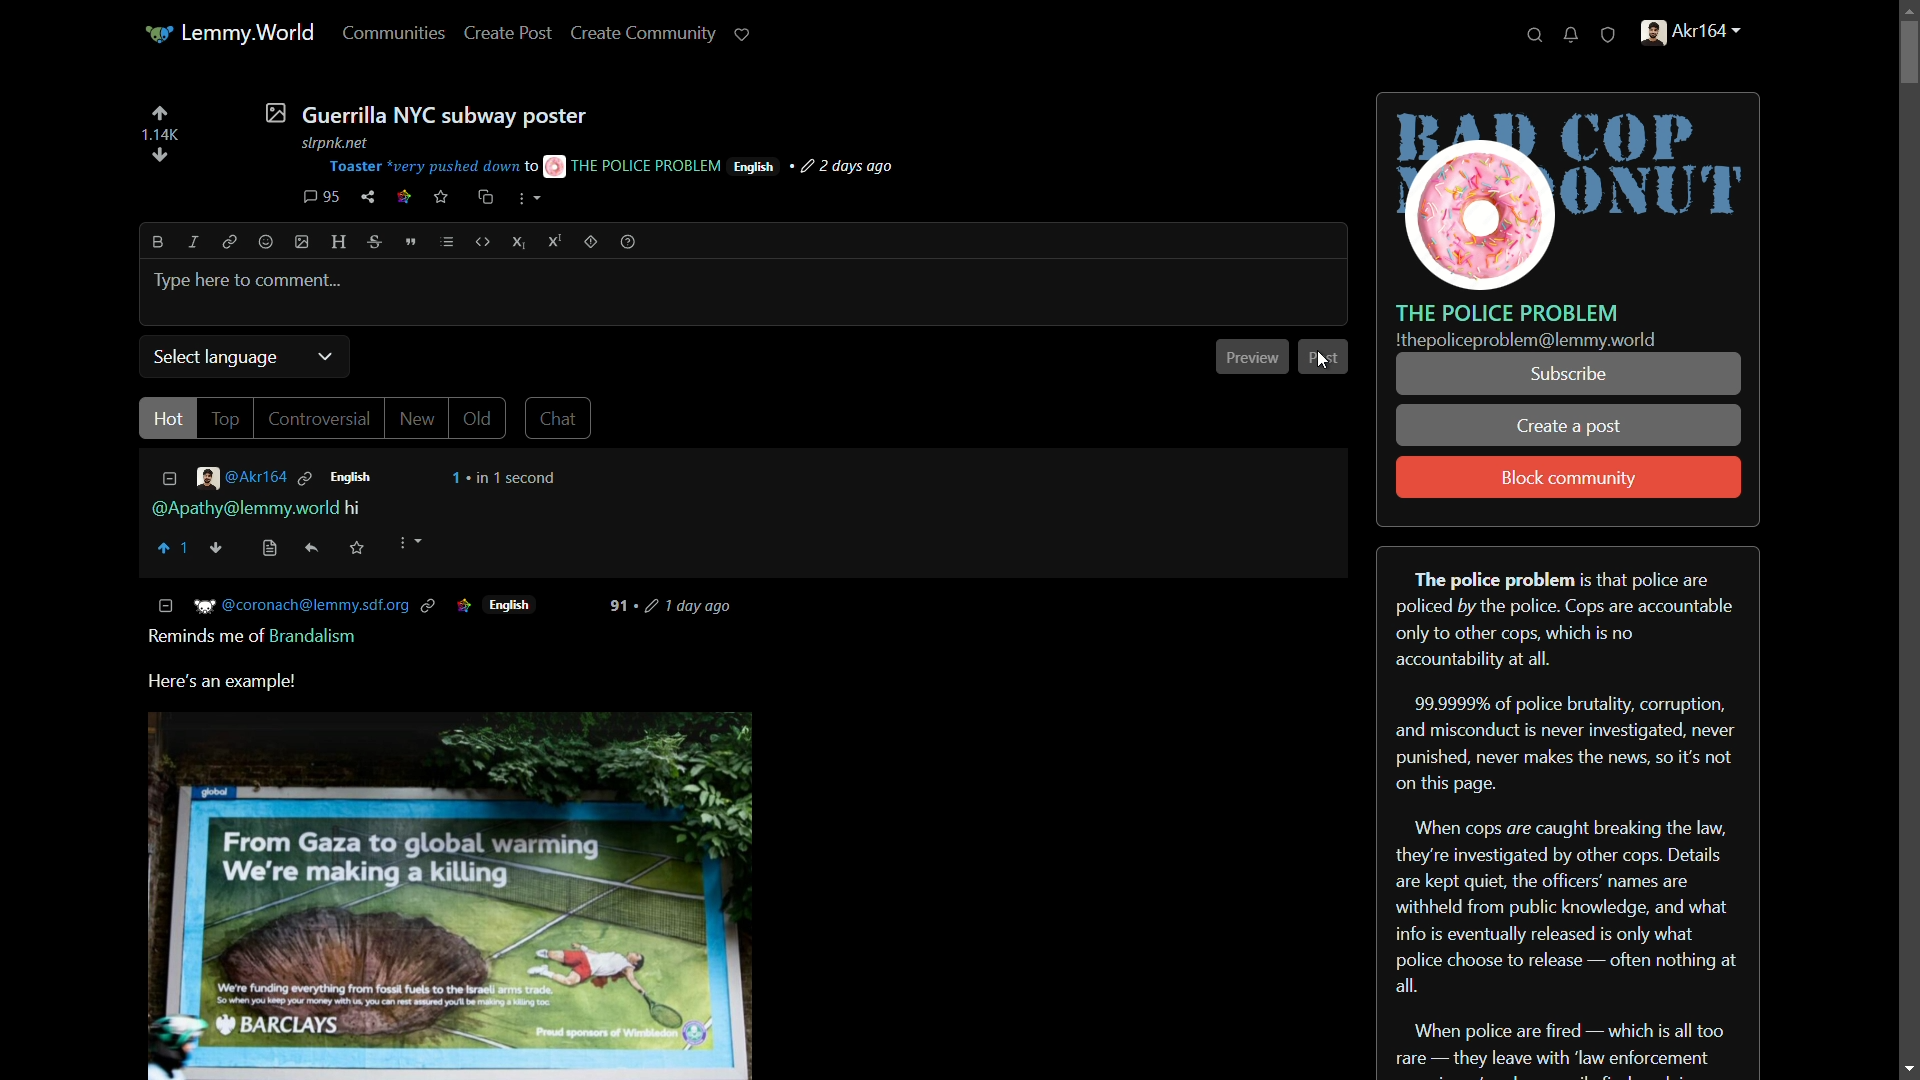 The height and width of the screenshot is (1080, 1920). Describe the element at coordinates (484, 242) in the screenshot. I see `code` at that location.